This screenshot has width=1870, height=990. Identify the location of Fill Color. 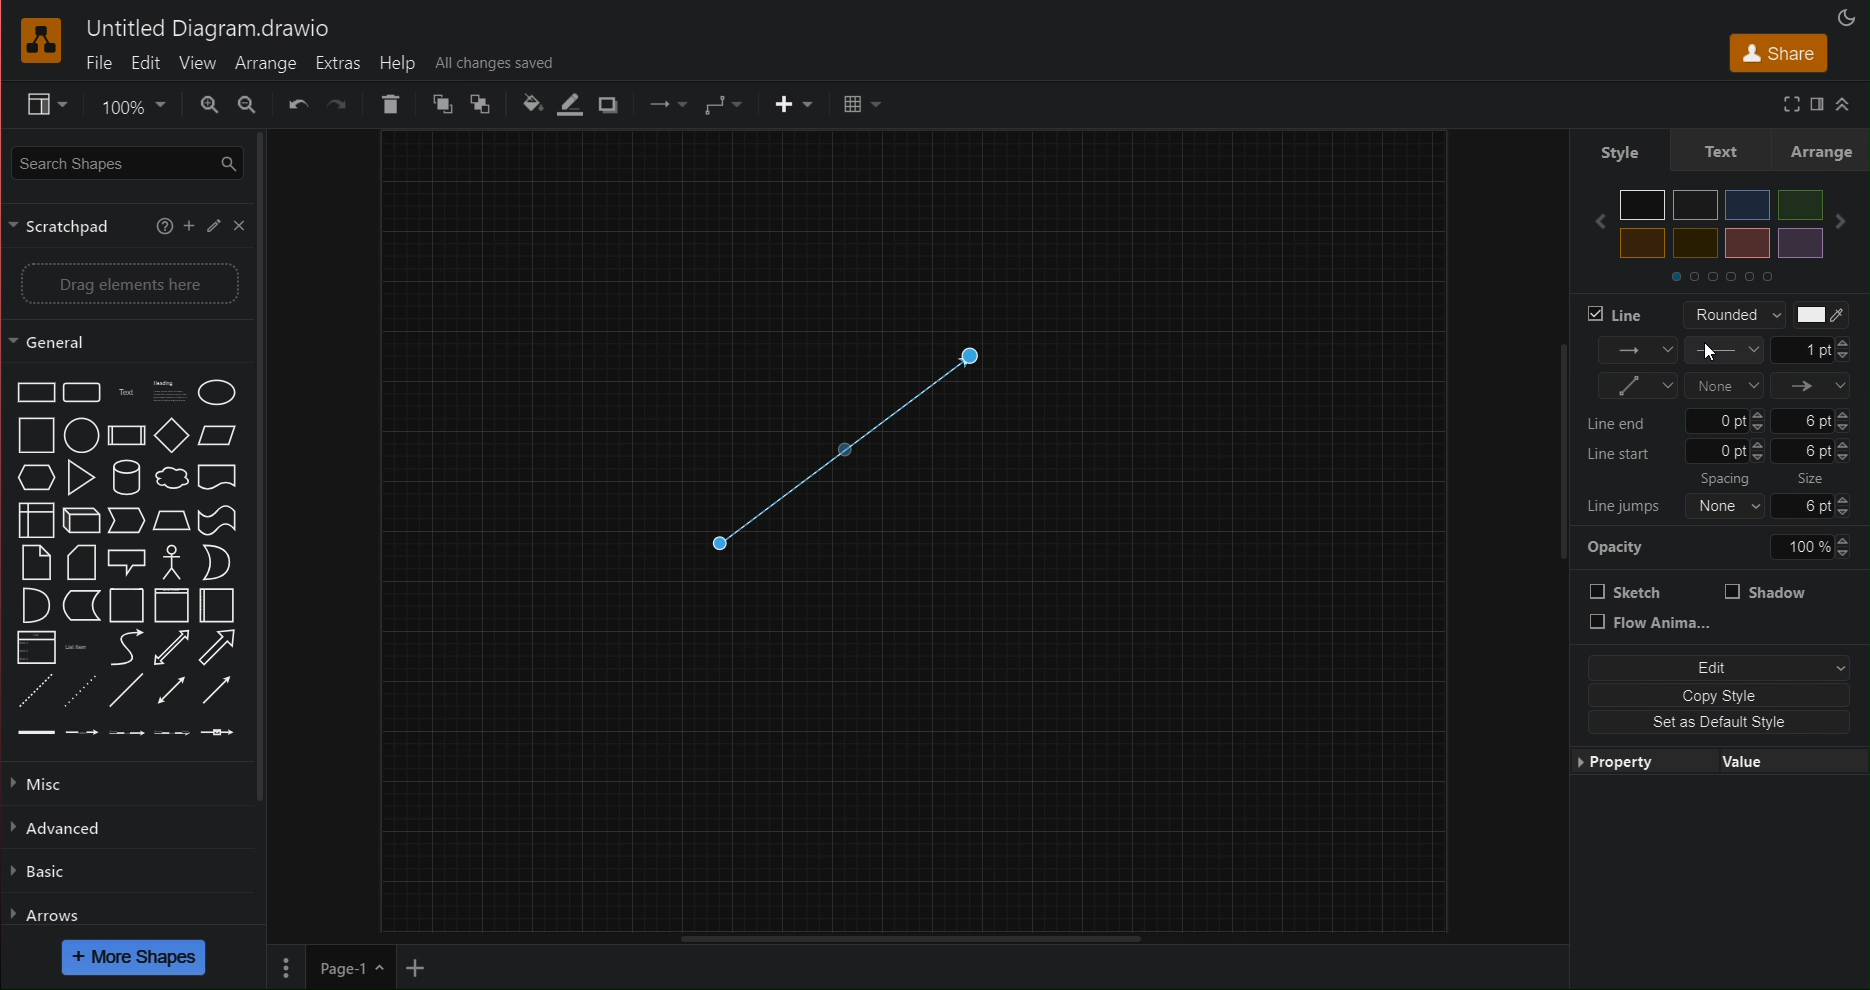
(525, 104).